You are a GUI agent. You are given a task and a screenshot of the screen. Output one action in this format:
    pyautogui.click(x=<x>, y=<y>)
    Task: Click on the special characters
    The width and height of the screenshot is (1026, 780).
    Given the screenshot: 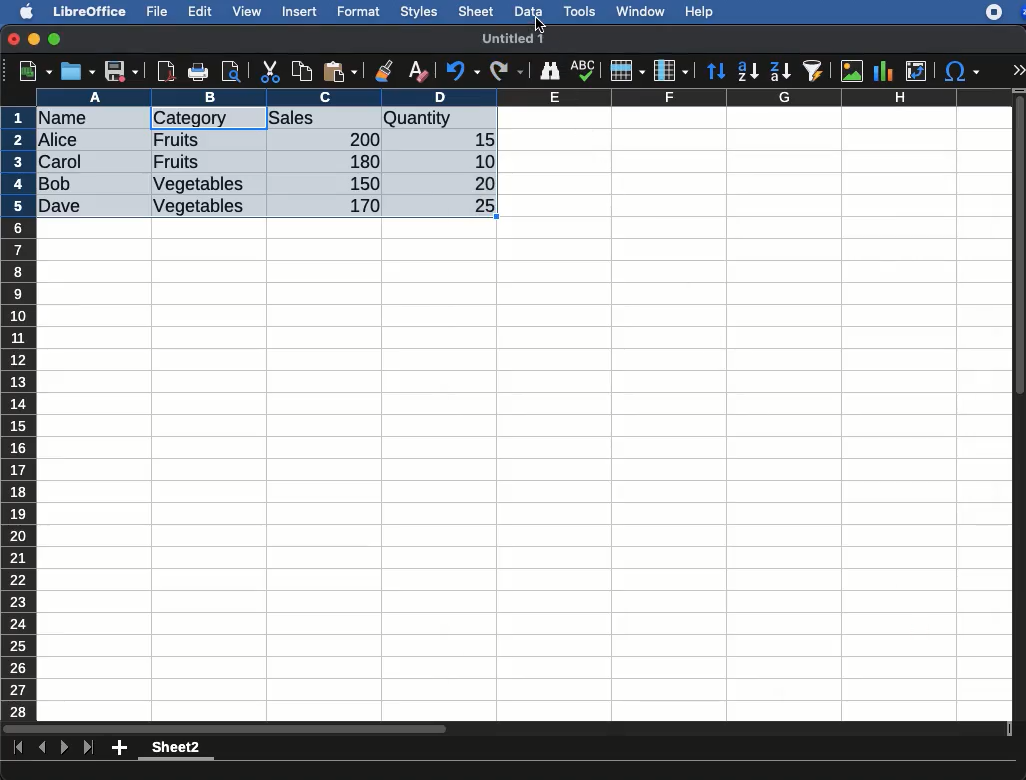 What is the action you would take?
    pyautogui.click(x=960, y=71)
    